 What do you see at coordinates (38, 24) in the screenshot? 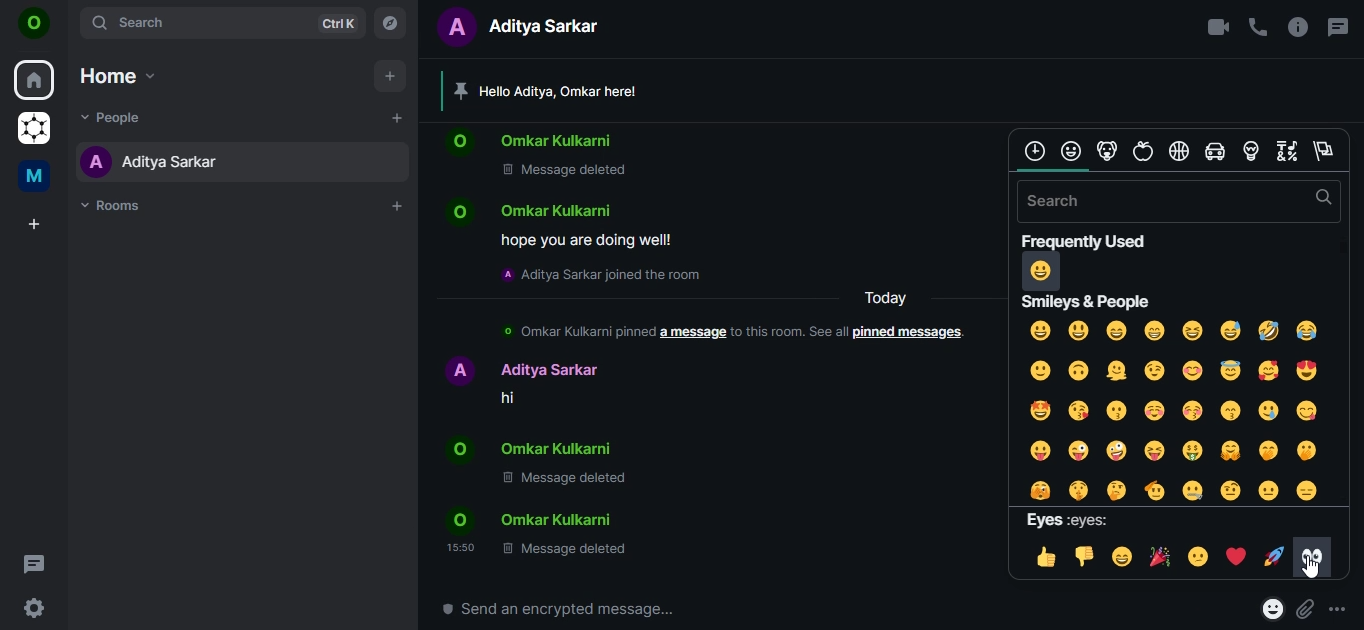
I see `on` at bounding box center [38, 24].